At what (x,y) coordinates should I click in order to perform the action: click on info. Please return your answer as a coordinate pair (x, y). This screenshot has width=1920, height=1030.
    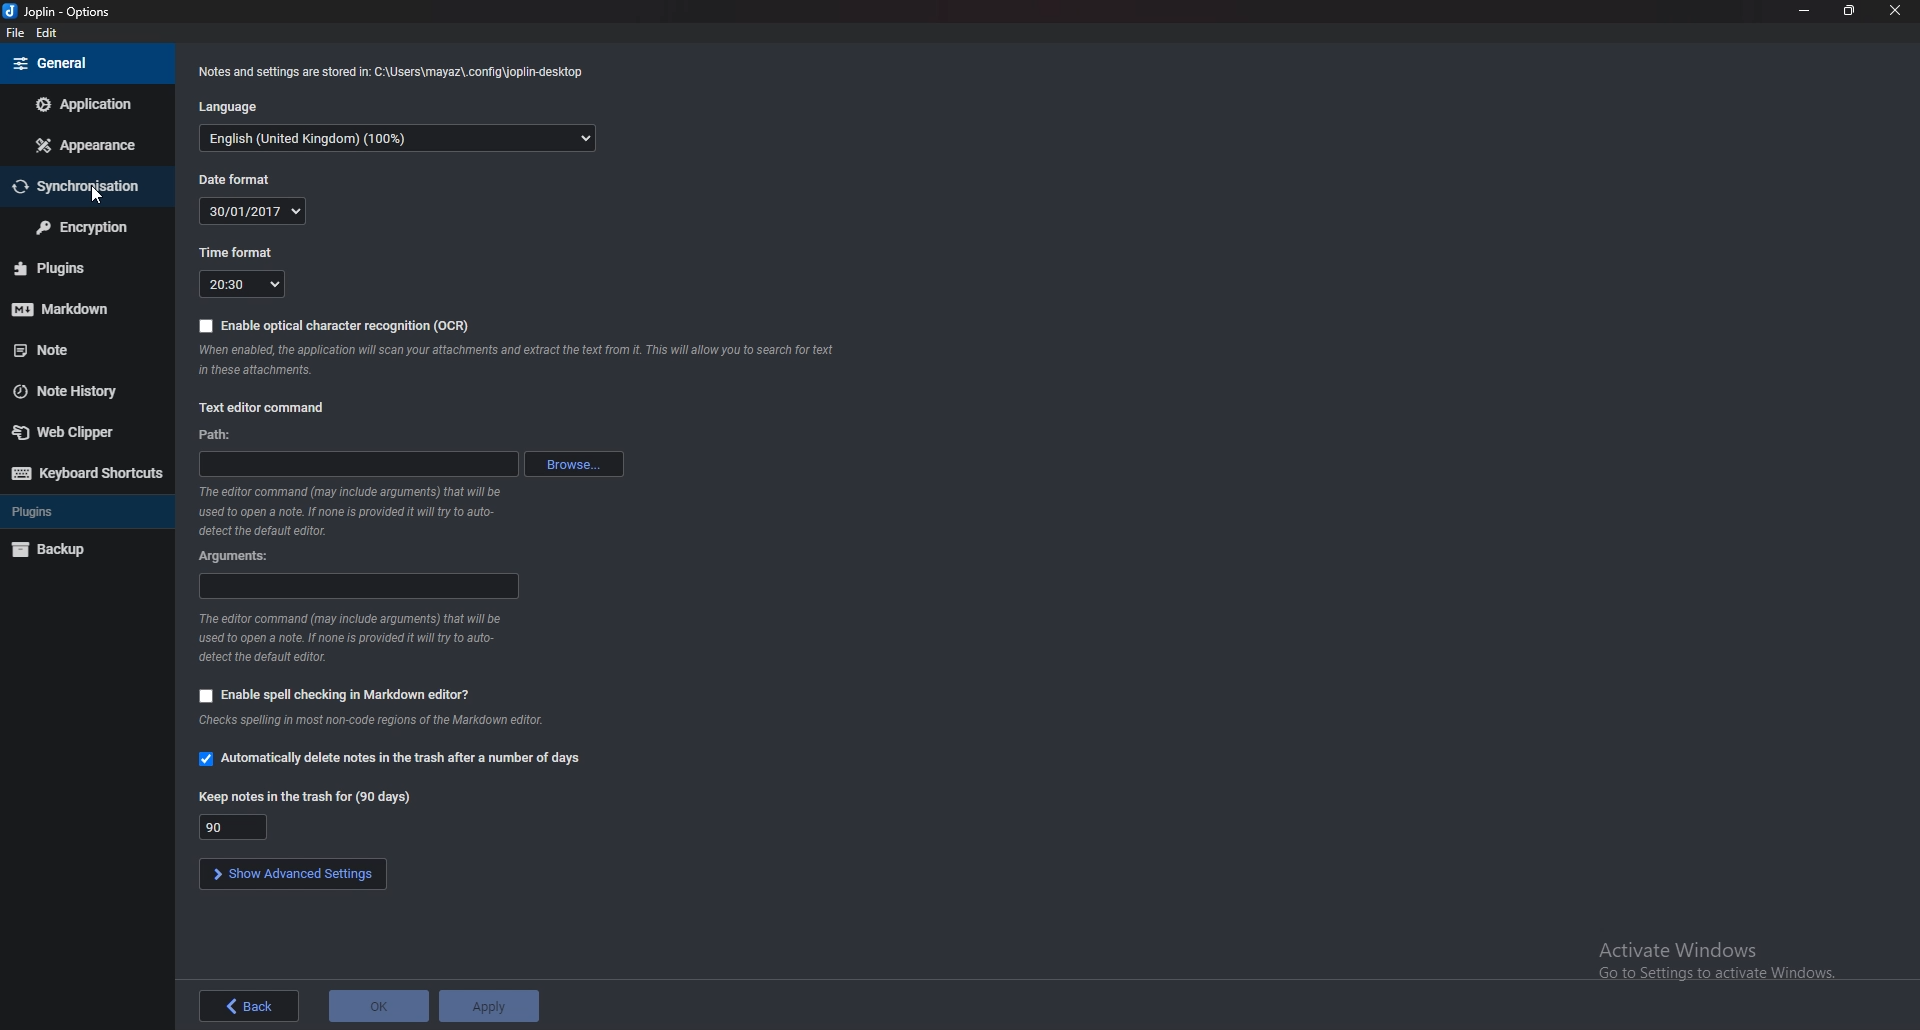
    Looking at the image, I should click on (396, 73).